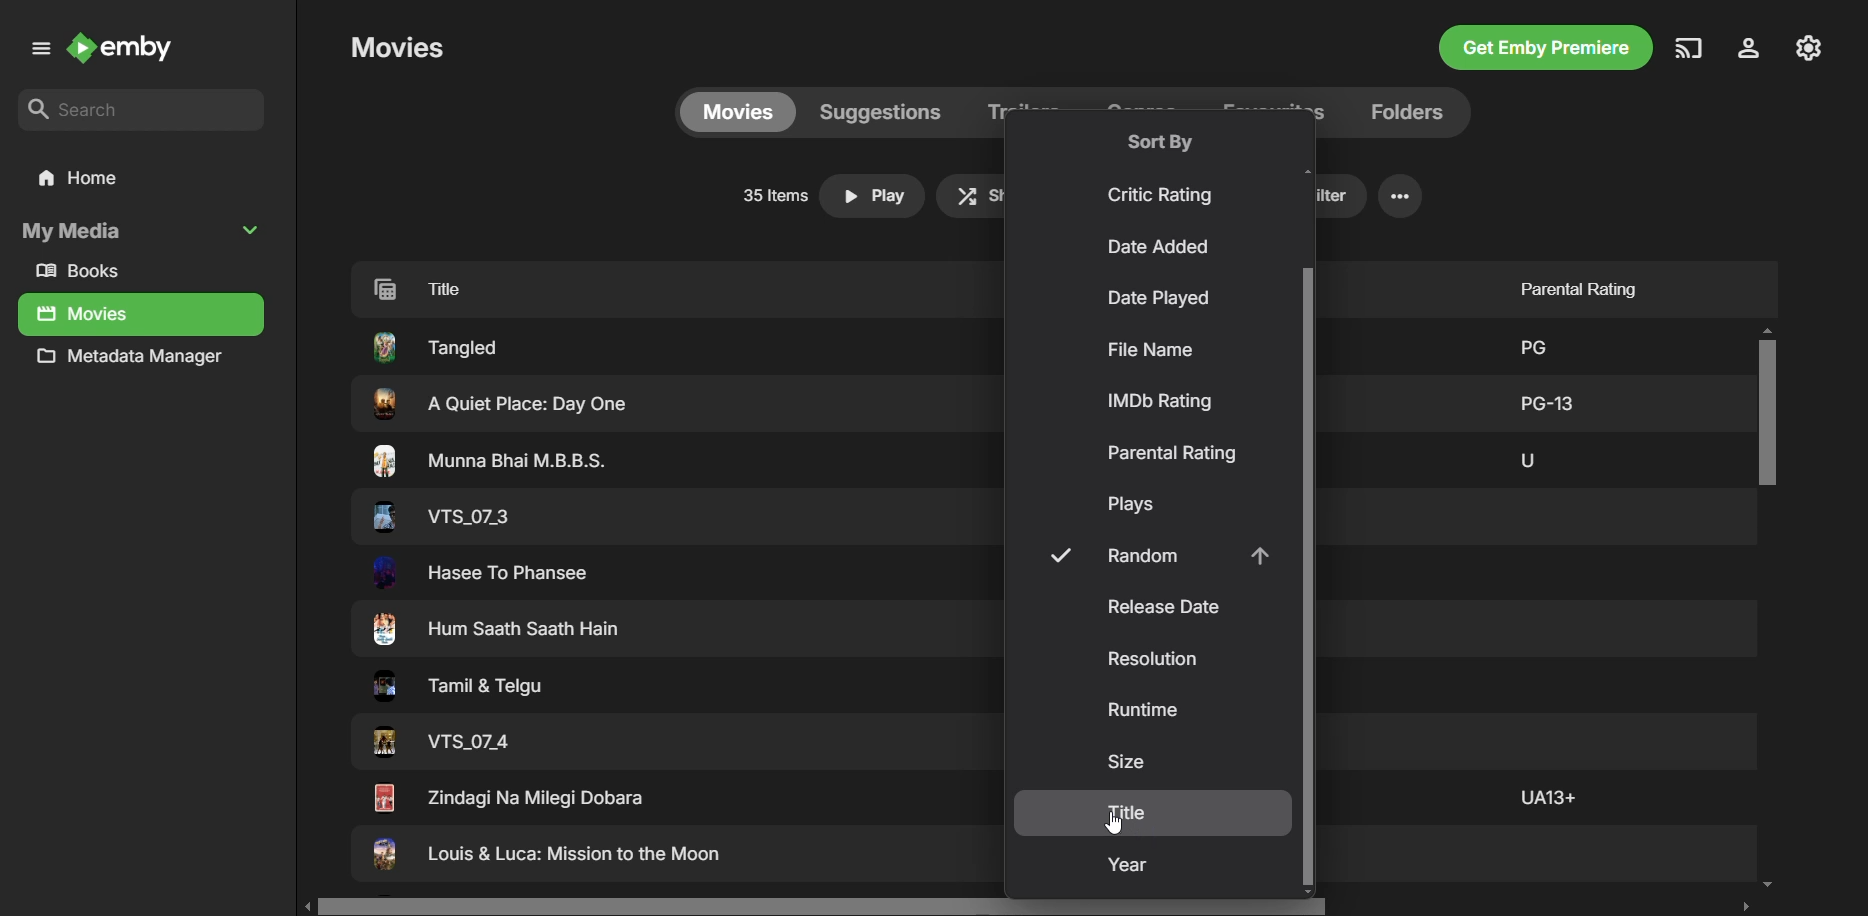 The width and height of the screenshot is (1868, 916). Describe the element at coordinates (499, 631) in the screenshot. I see `` at that location.